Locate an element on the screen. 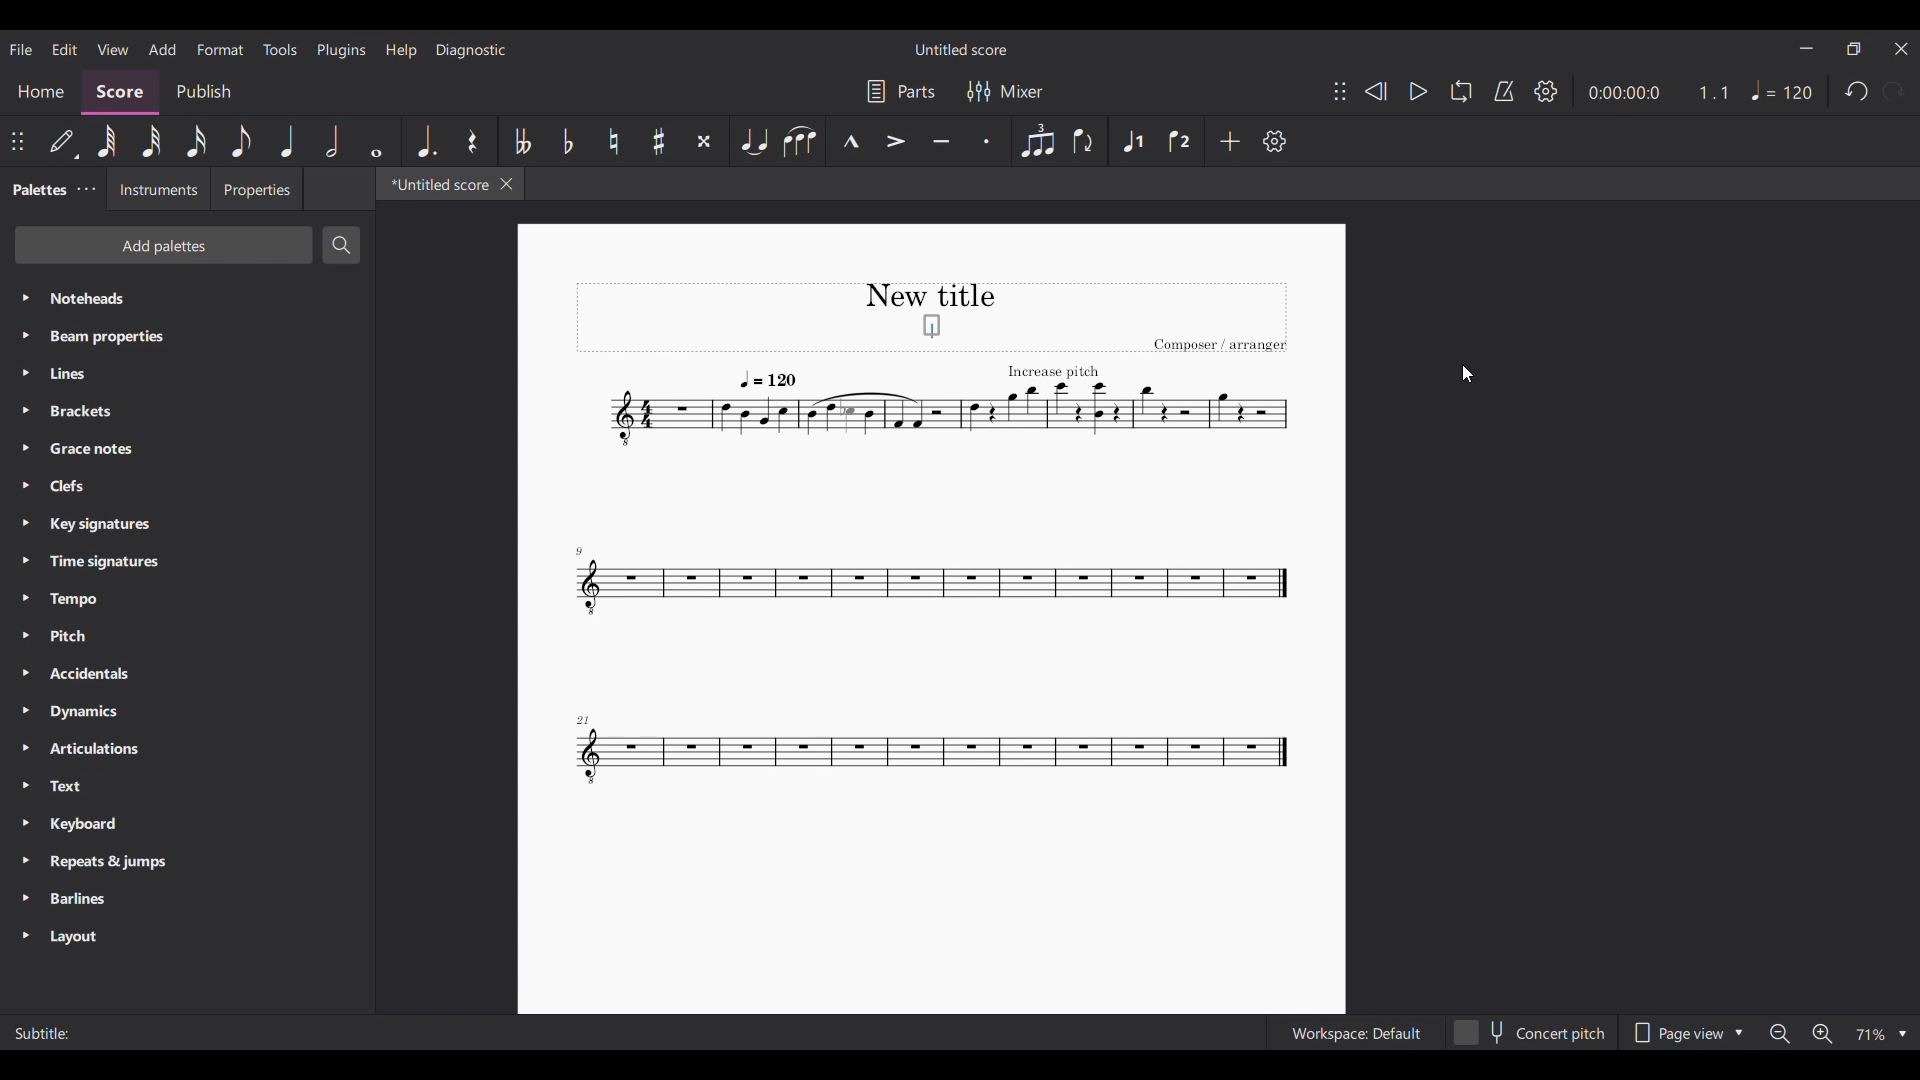  Mixer settings is located at coordinates (1005, 92).